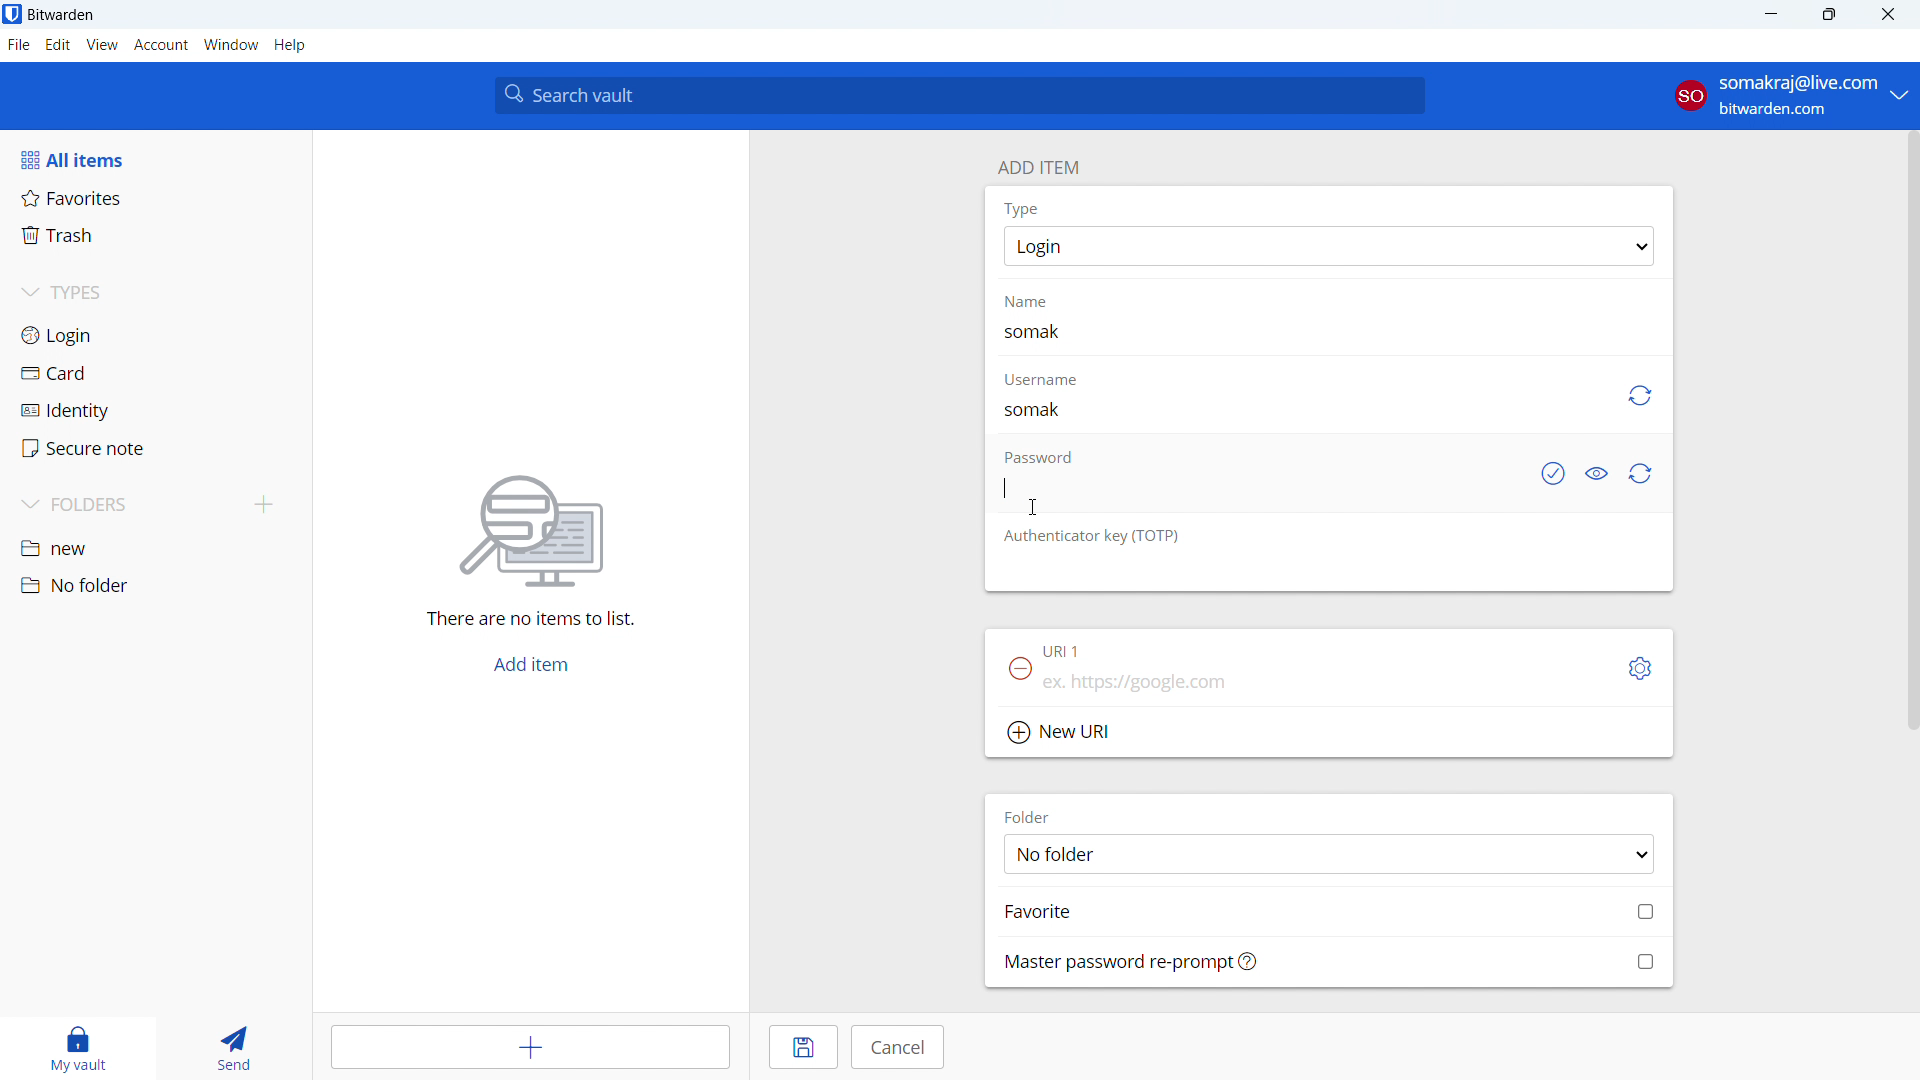  I want to click on folders, so click(126, 505).